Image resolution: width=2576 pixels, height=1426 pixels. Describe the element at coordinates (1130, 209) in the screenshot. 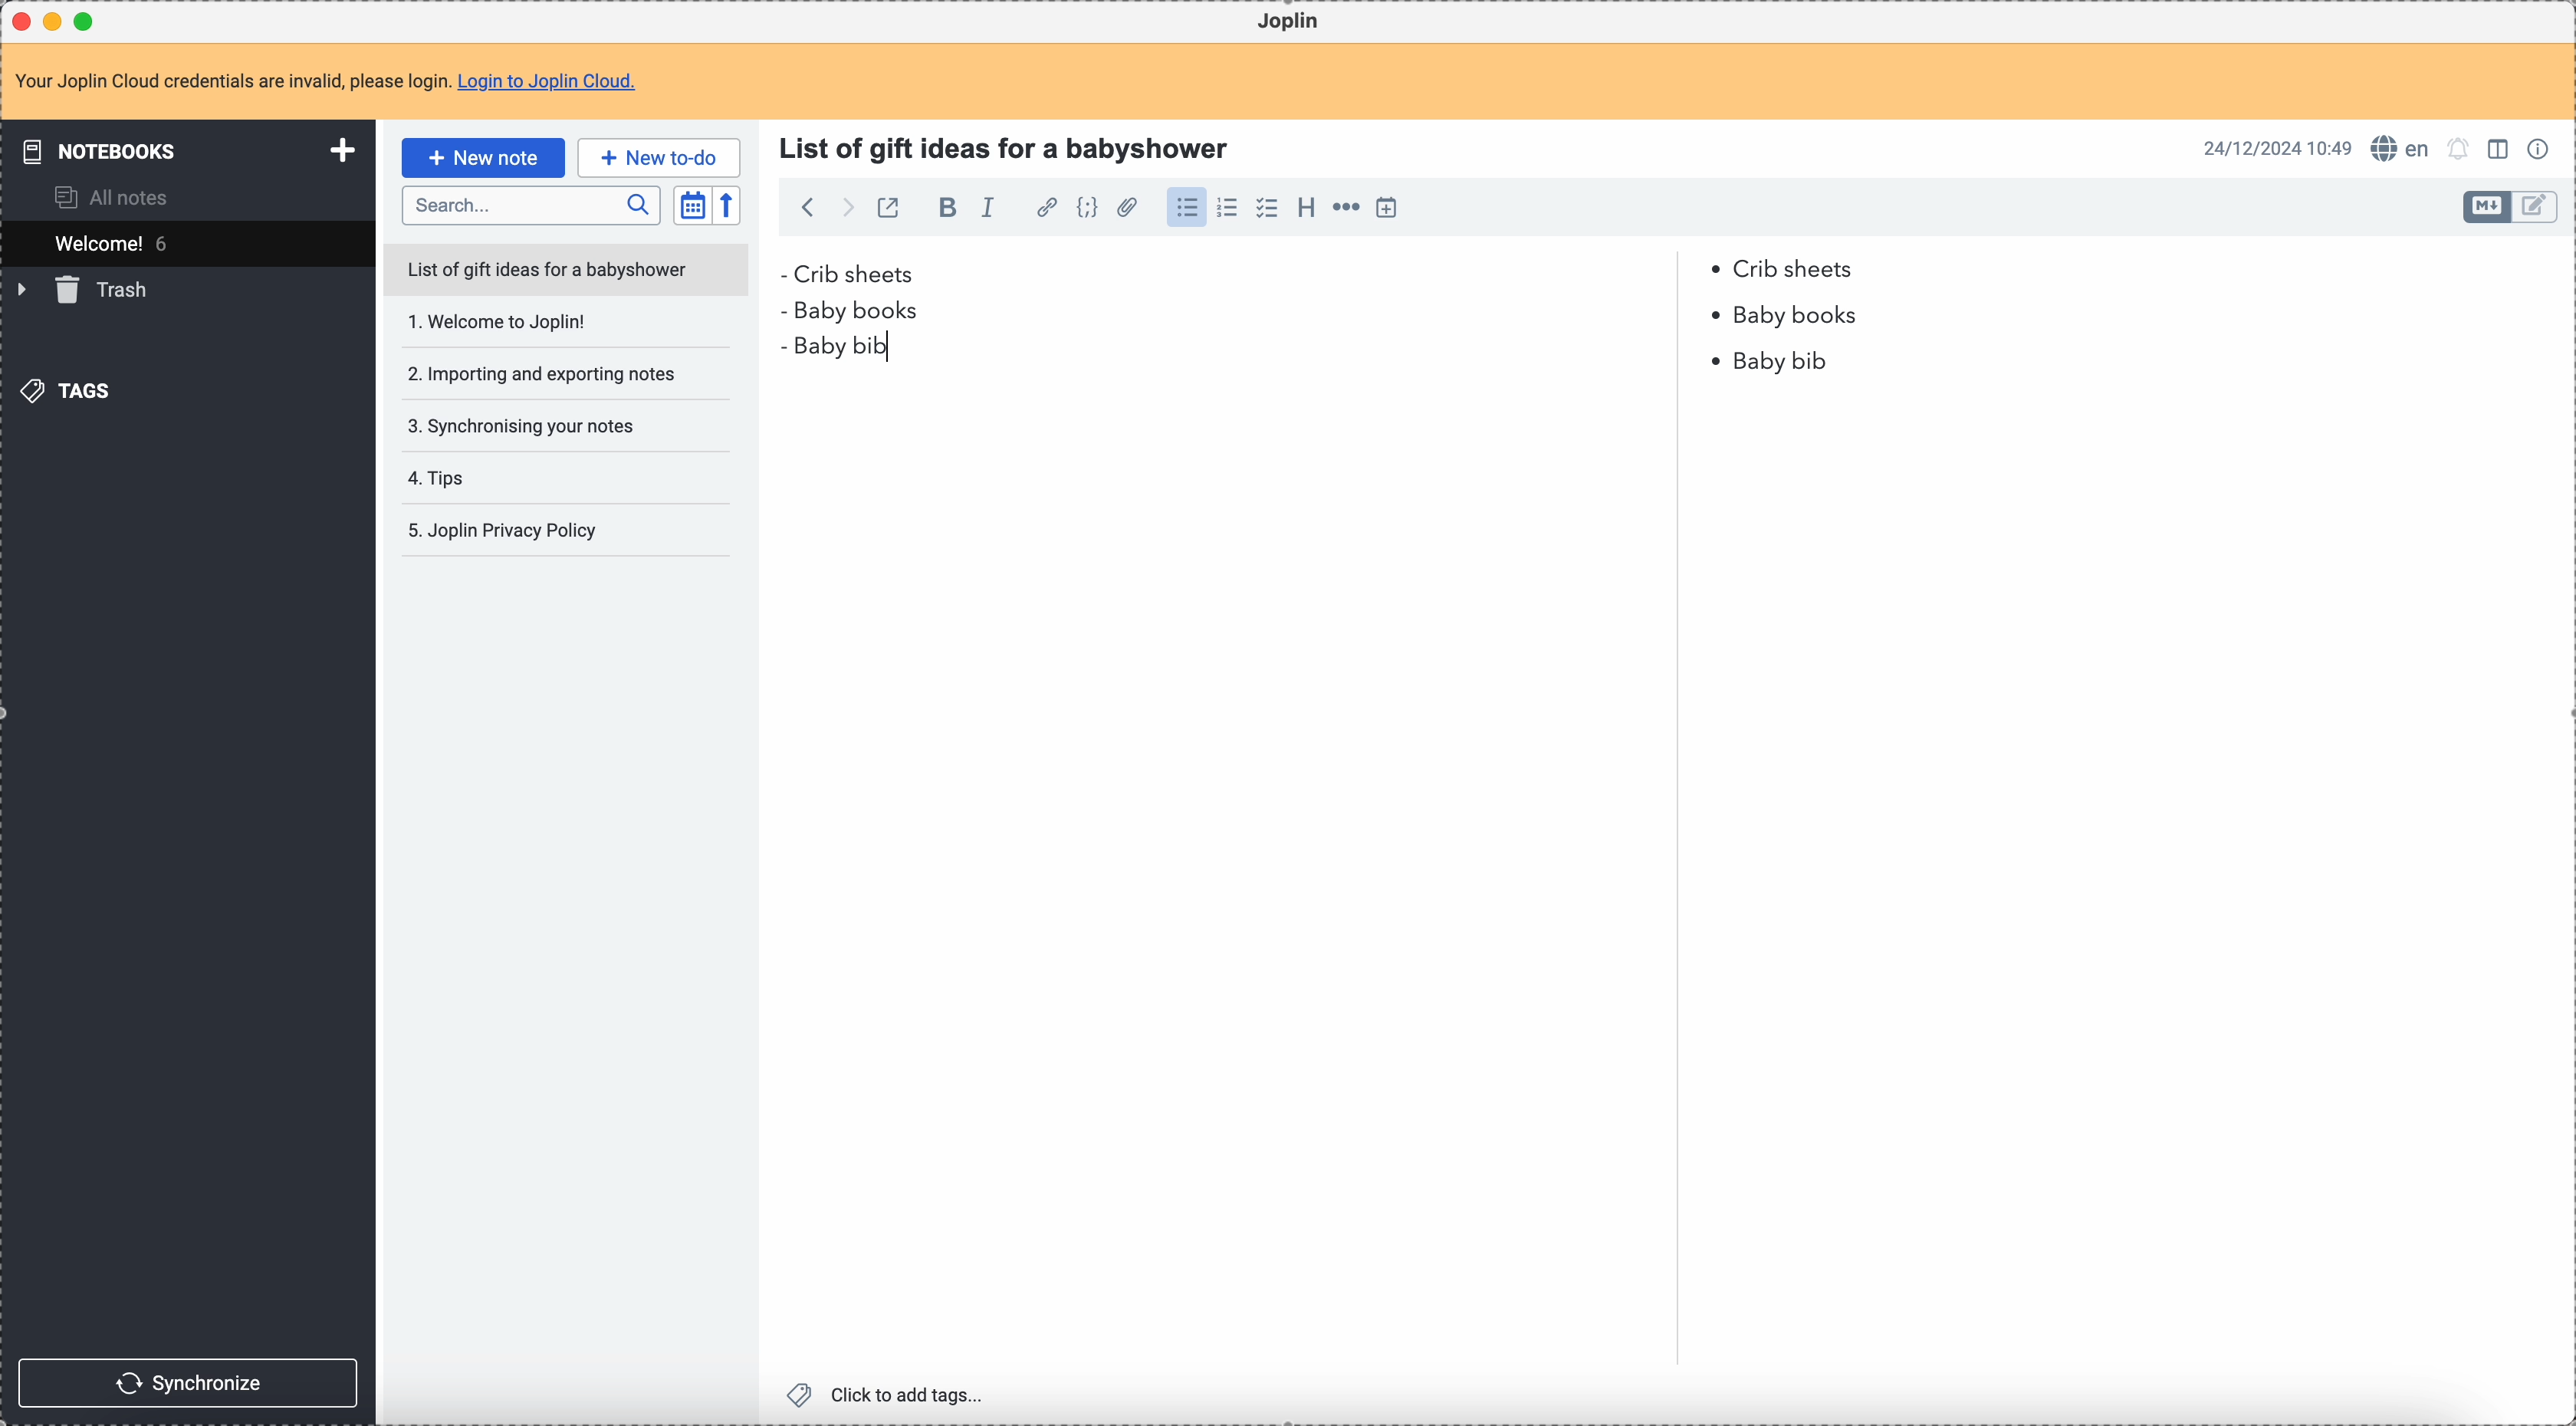

I see `attach file` at that location.